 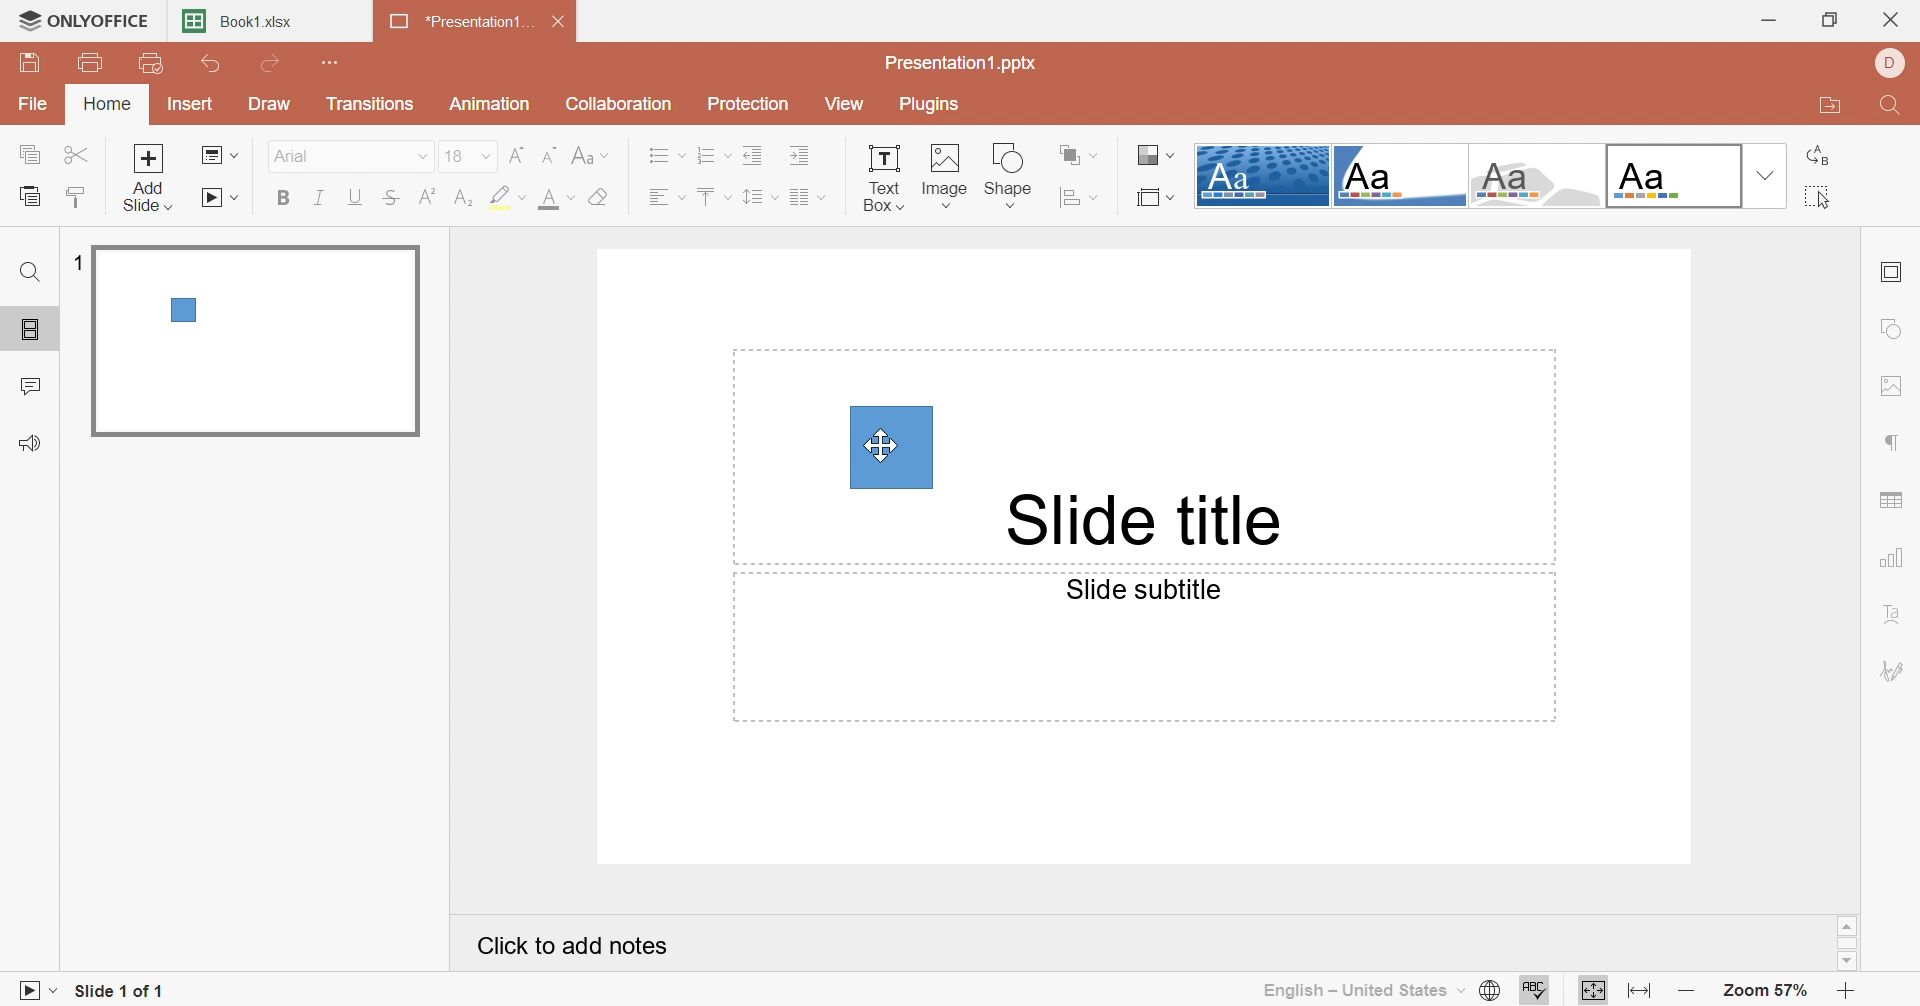 I want to click on Start slideshow, so click(x=32, y=990).